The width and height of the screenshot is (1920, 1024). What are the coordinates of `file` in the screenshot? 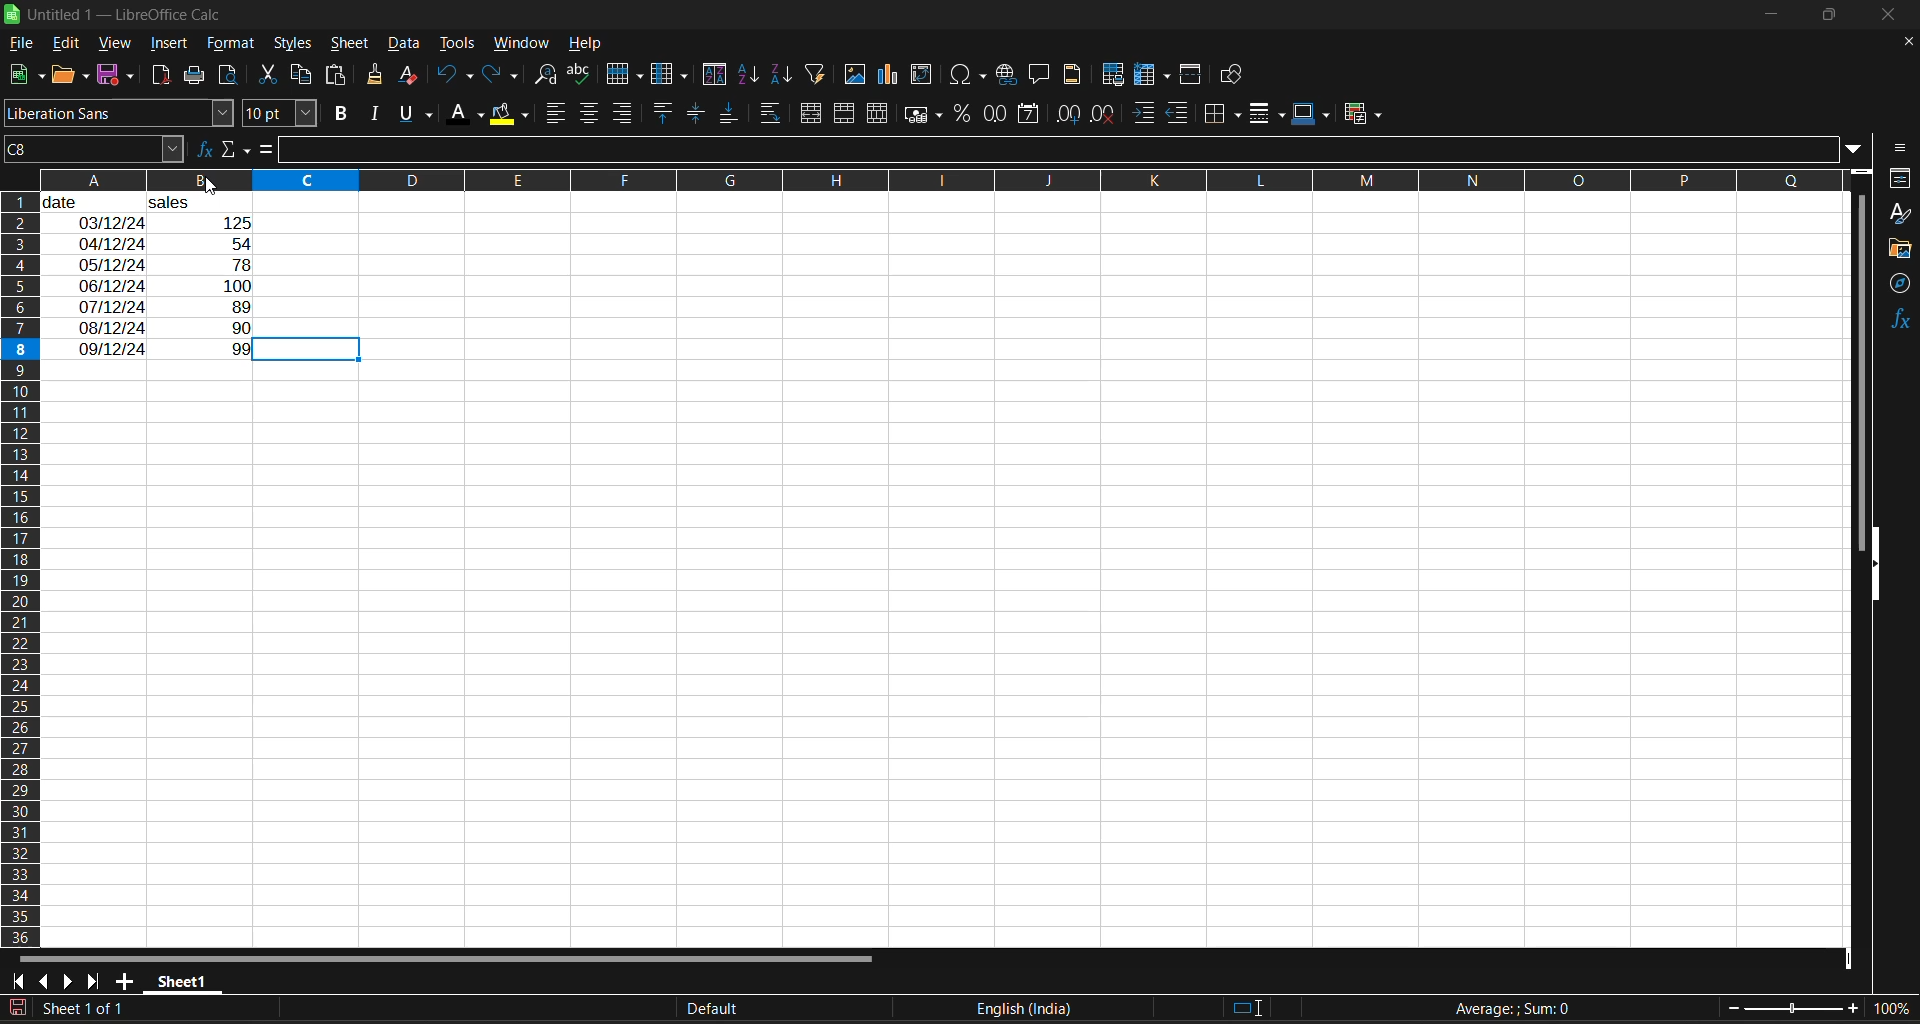 It's located at (24, 42).